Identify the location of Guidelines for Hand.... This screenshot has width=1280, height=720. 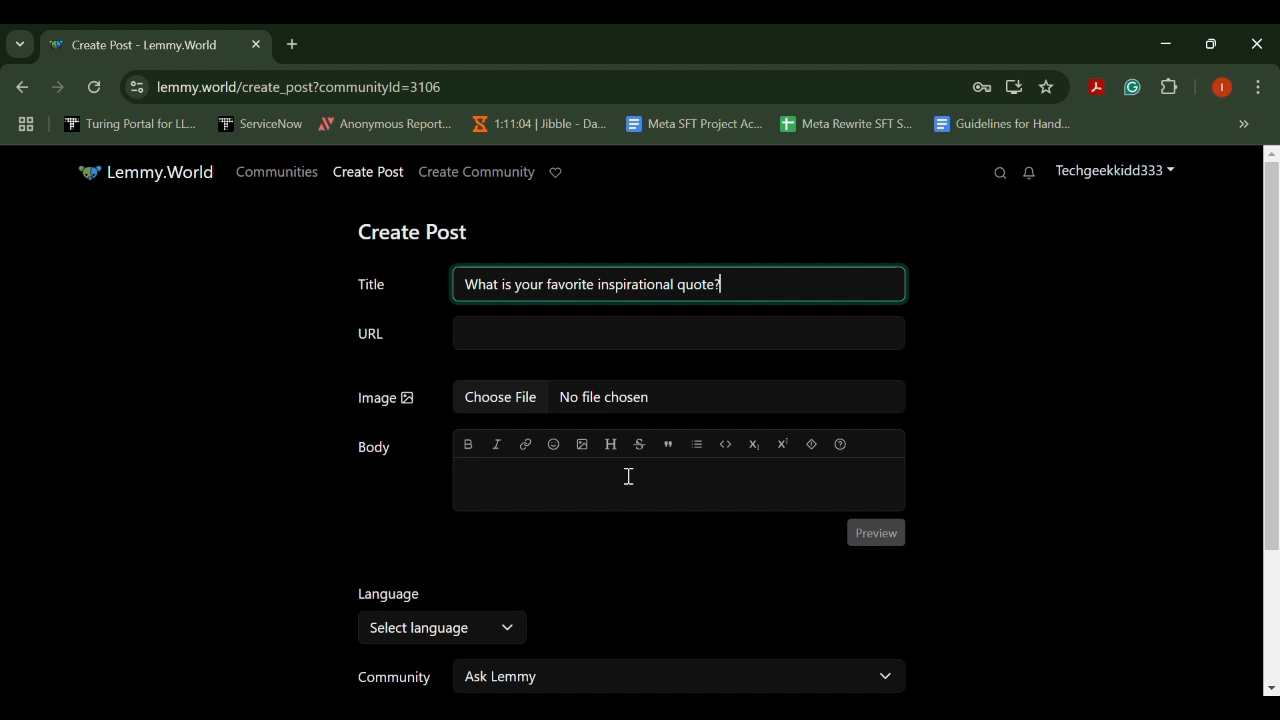
(1000, 124).